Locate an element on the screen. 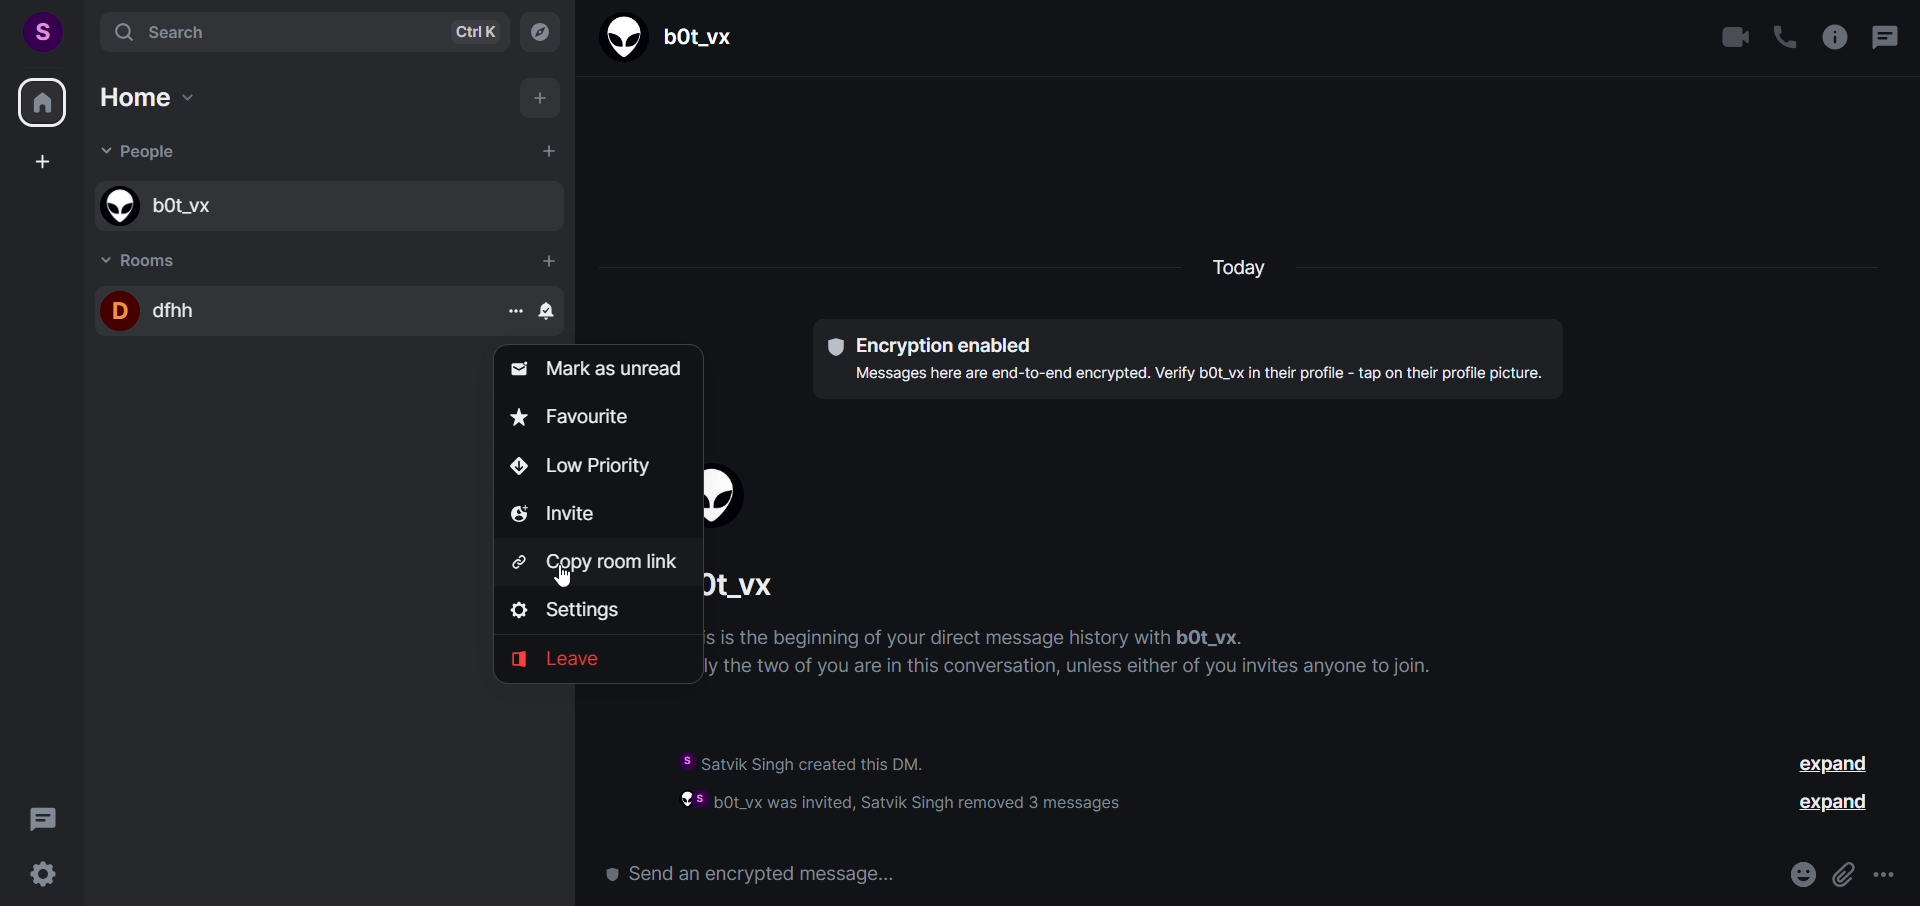 This screenshot has width=1920, height=906. low priority is located at coordinates (577, 467).